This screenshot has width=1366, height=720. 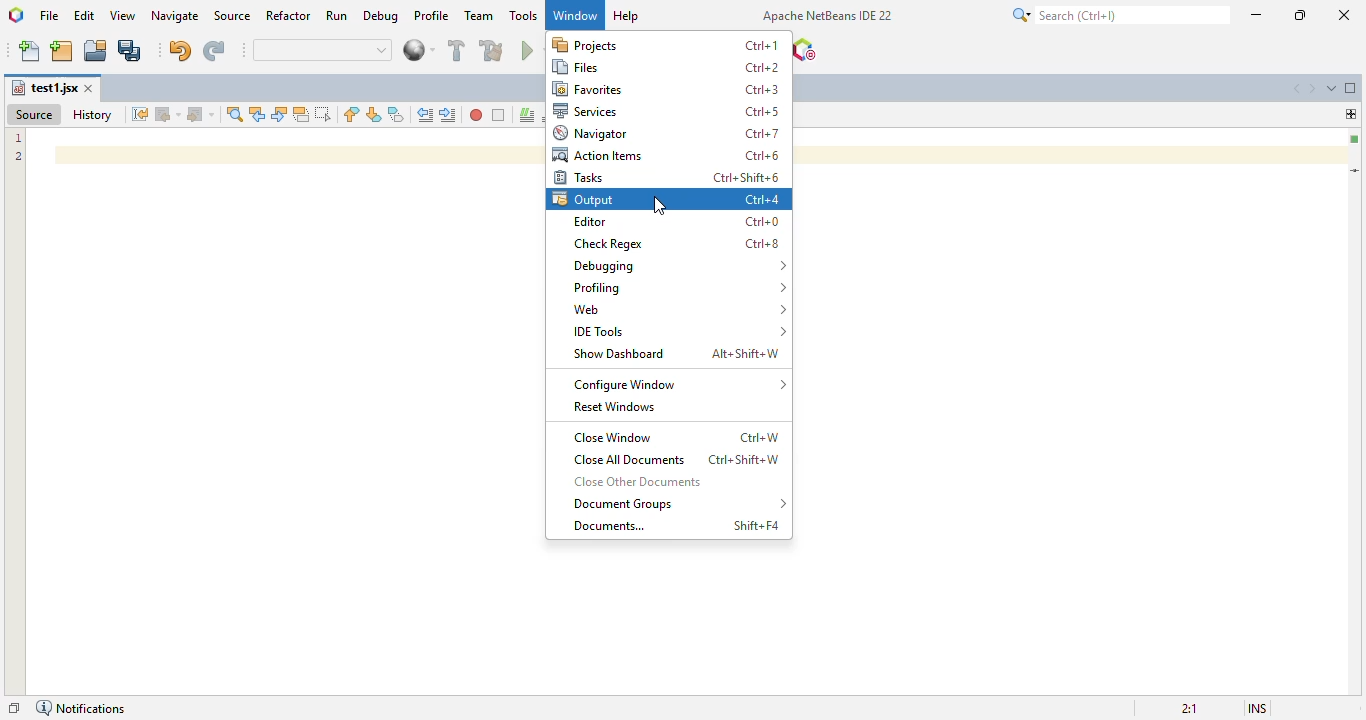 What do you see at coordinates (426, 114) in the screenshot?
I see `shift line left` at bounding box center [426, 114].